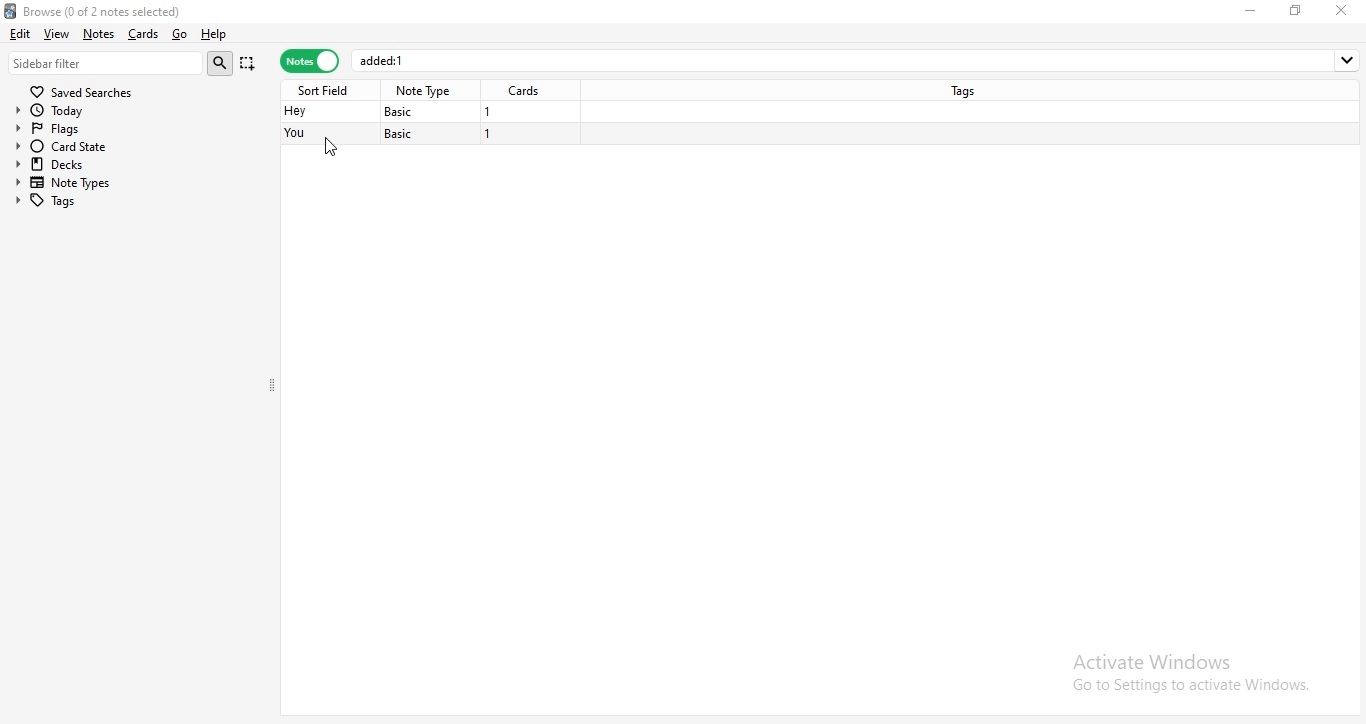 The width and height of the screenshot is (1366, 724). I want to click on search, so click(223, 63).